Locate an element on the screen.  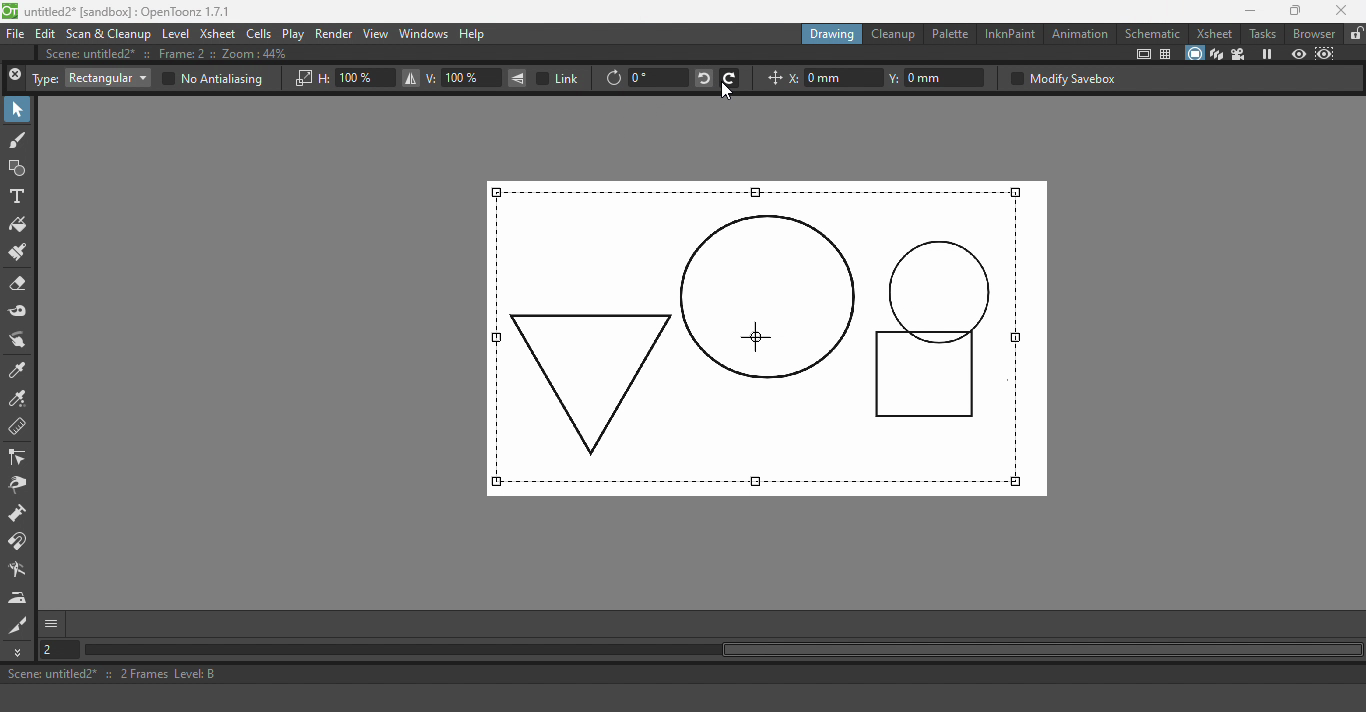
Rotate selection left is located at coordinates (702, 77).